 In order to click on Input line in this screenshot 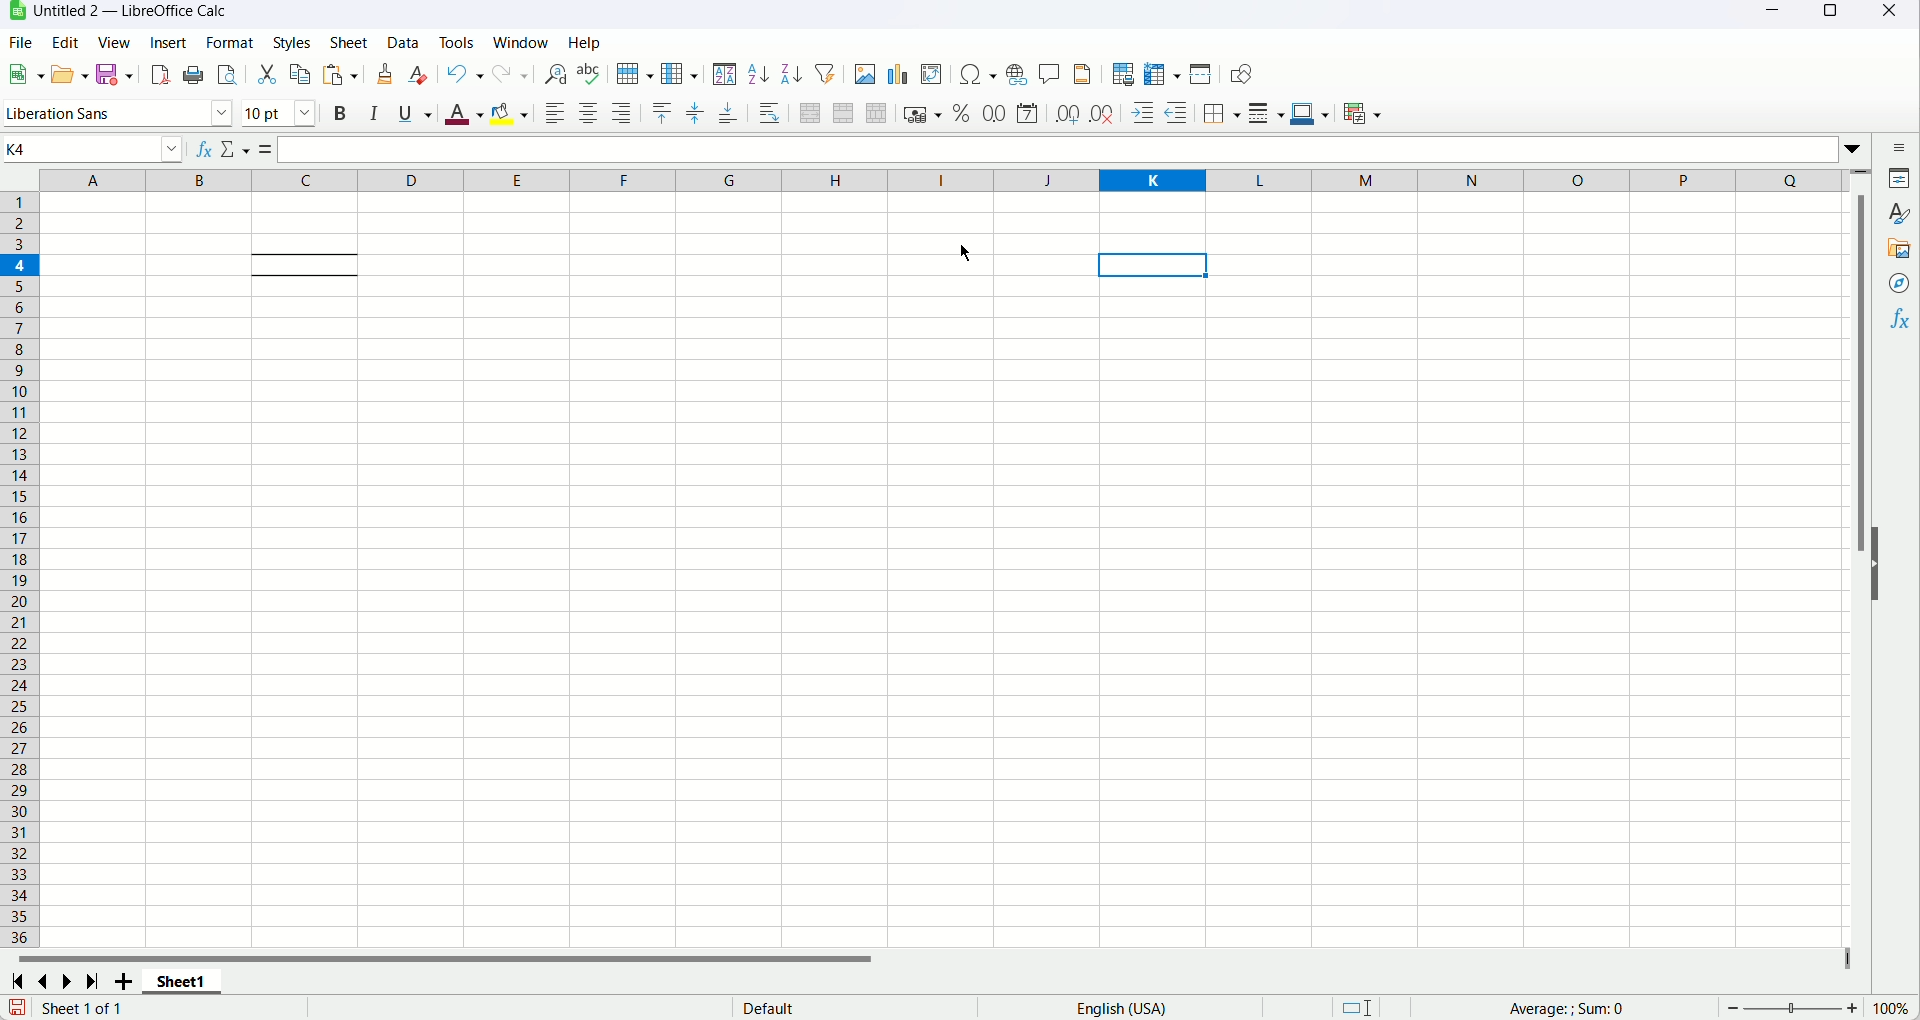, I will do `click(1060, 148)`.